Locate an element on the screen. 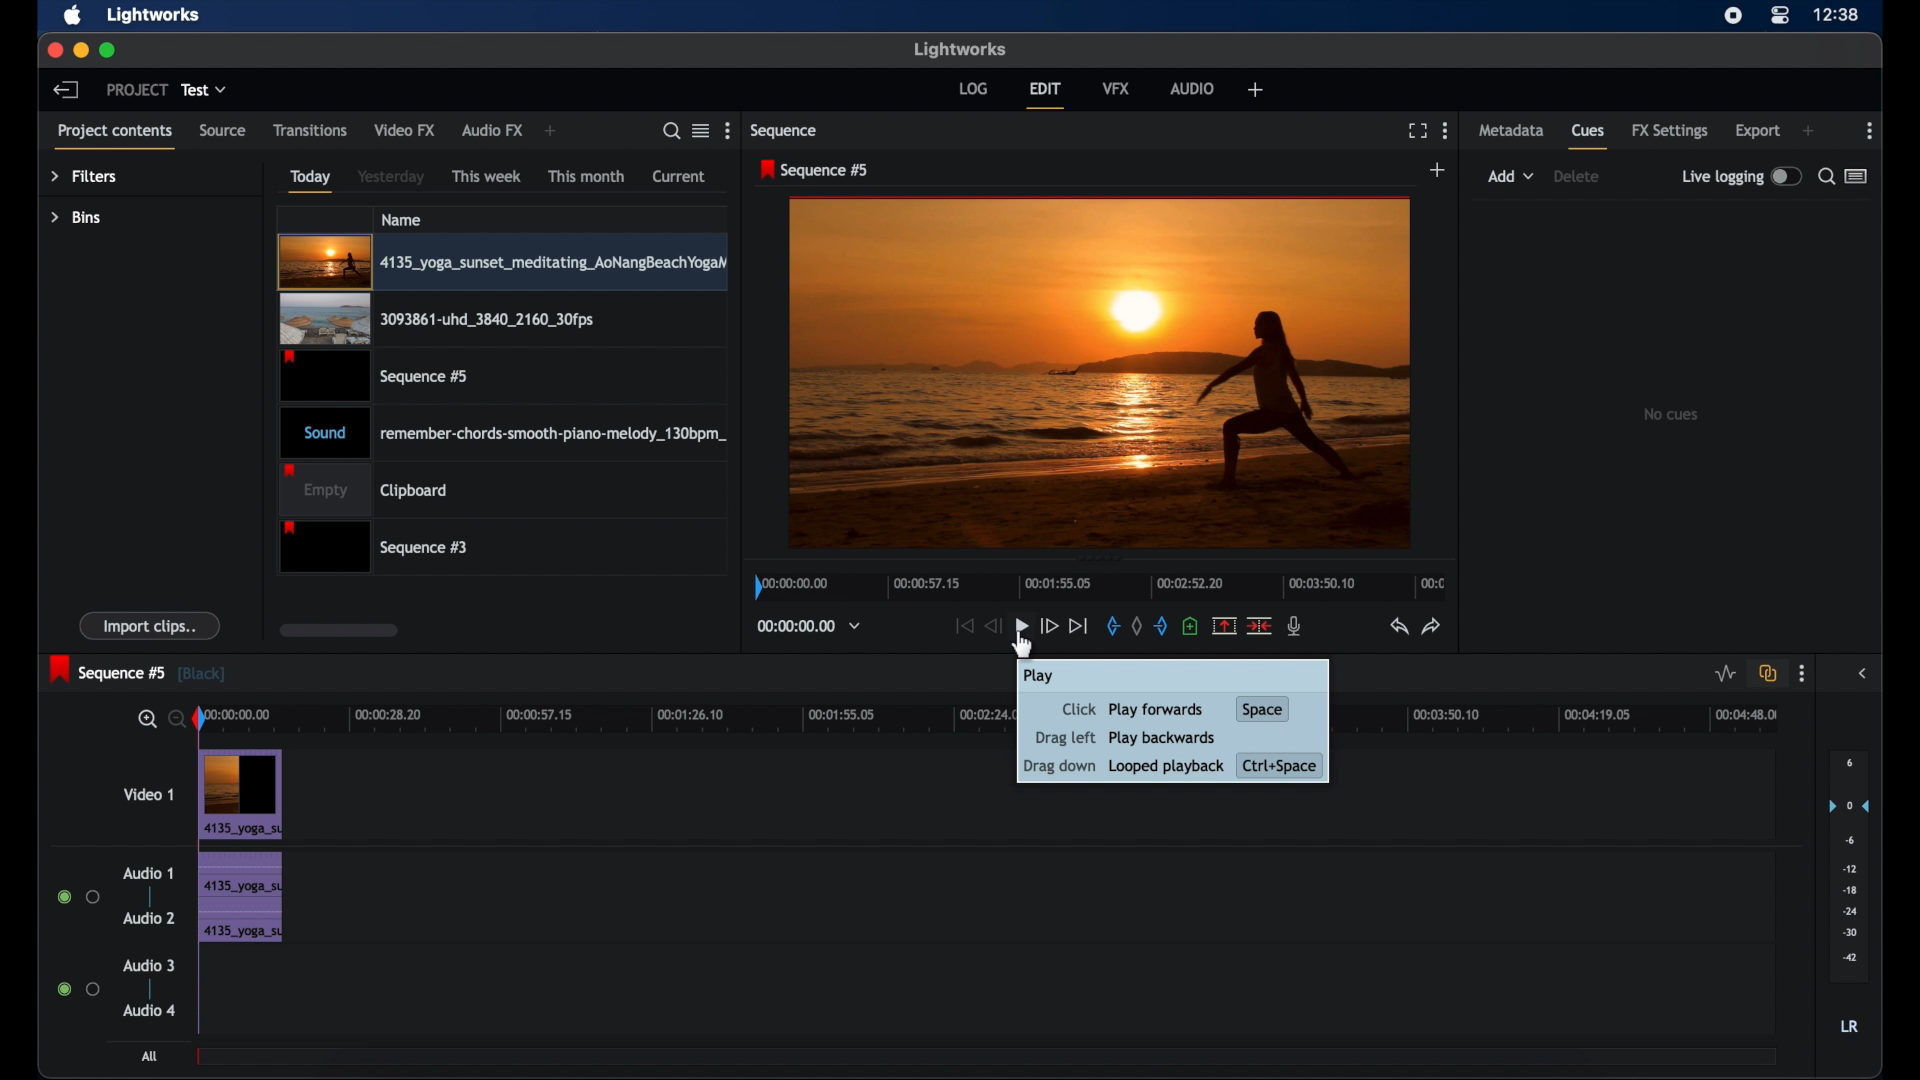 The width and height of the screenshot is (1920, 1080). more options is located at coordinates (1446, 130).